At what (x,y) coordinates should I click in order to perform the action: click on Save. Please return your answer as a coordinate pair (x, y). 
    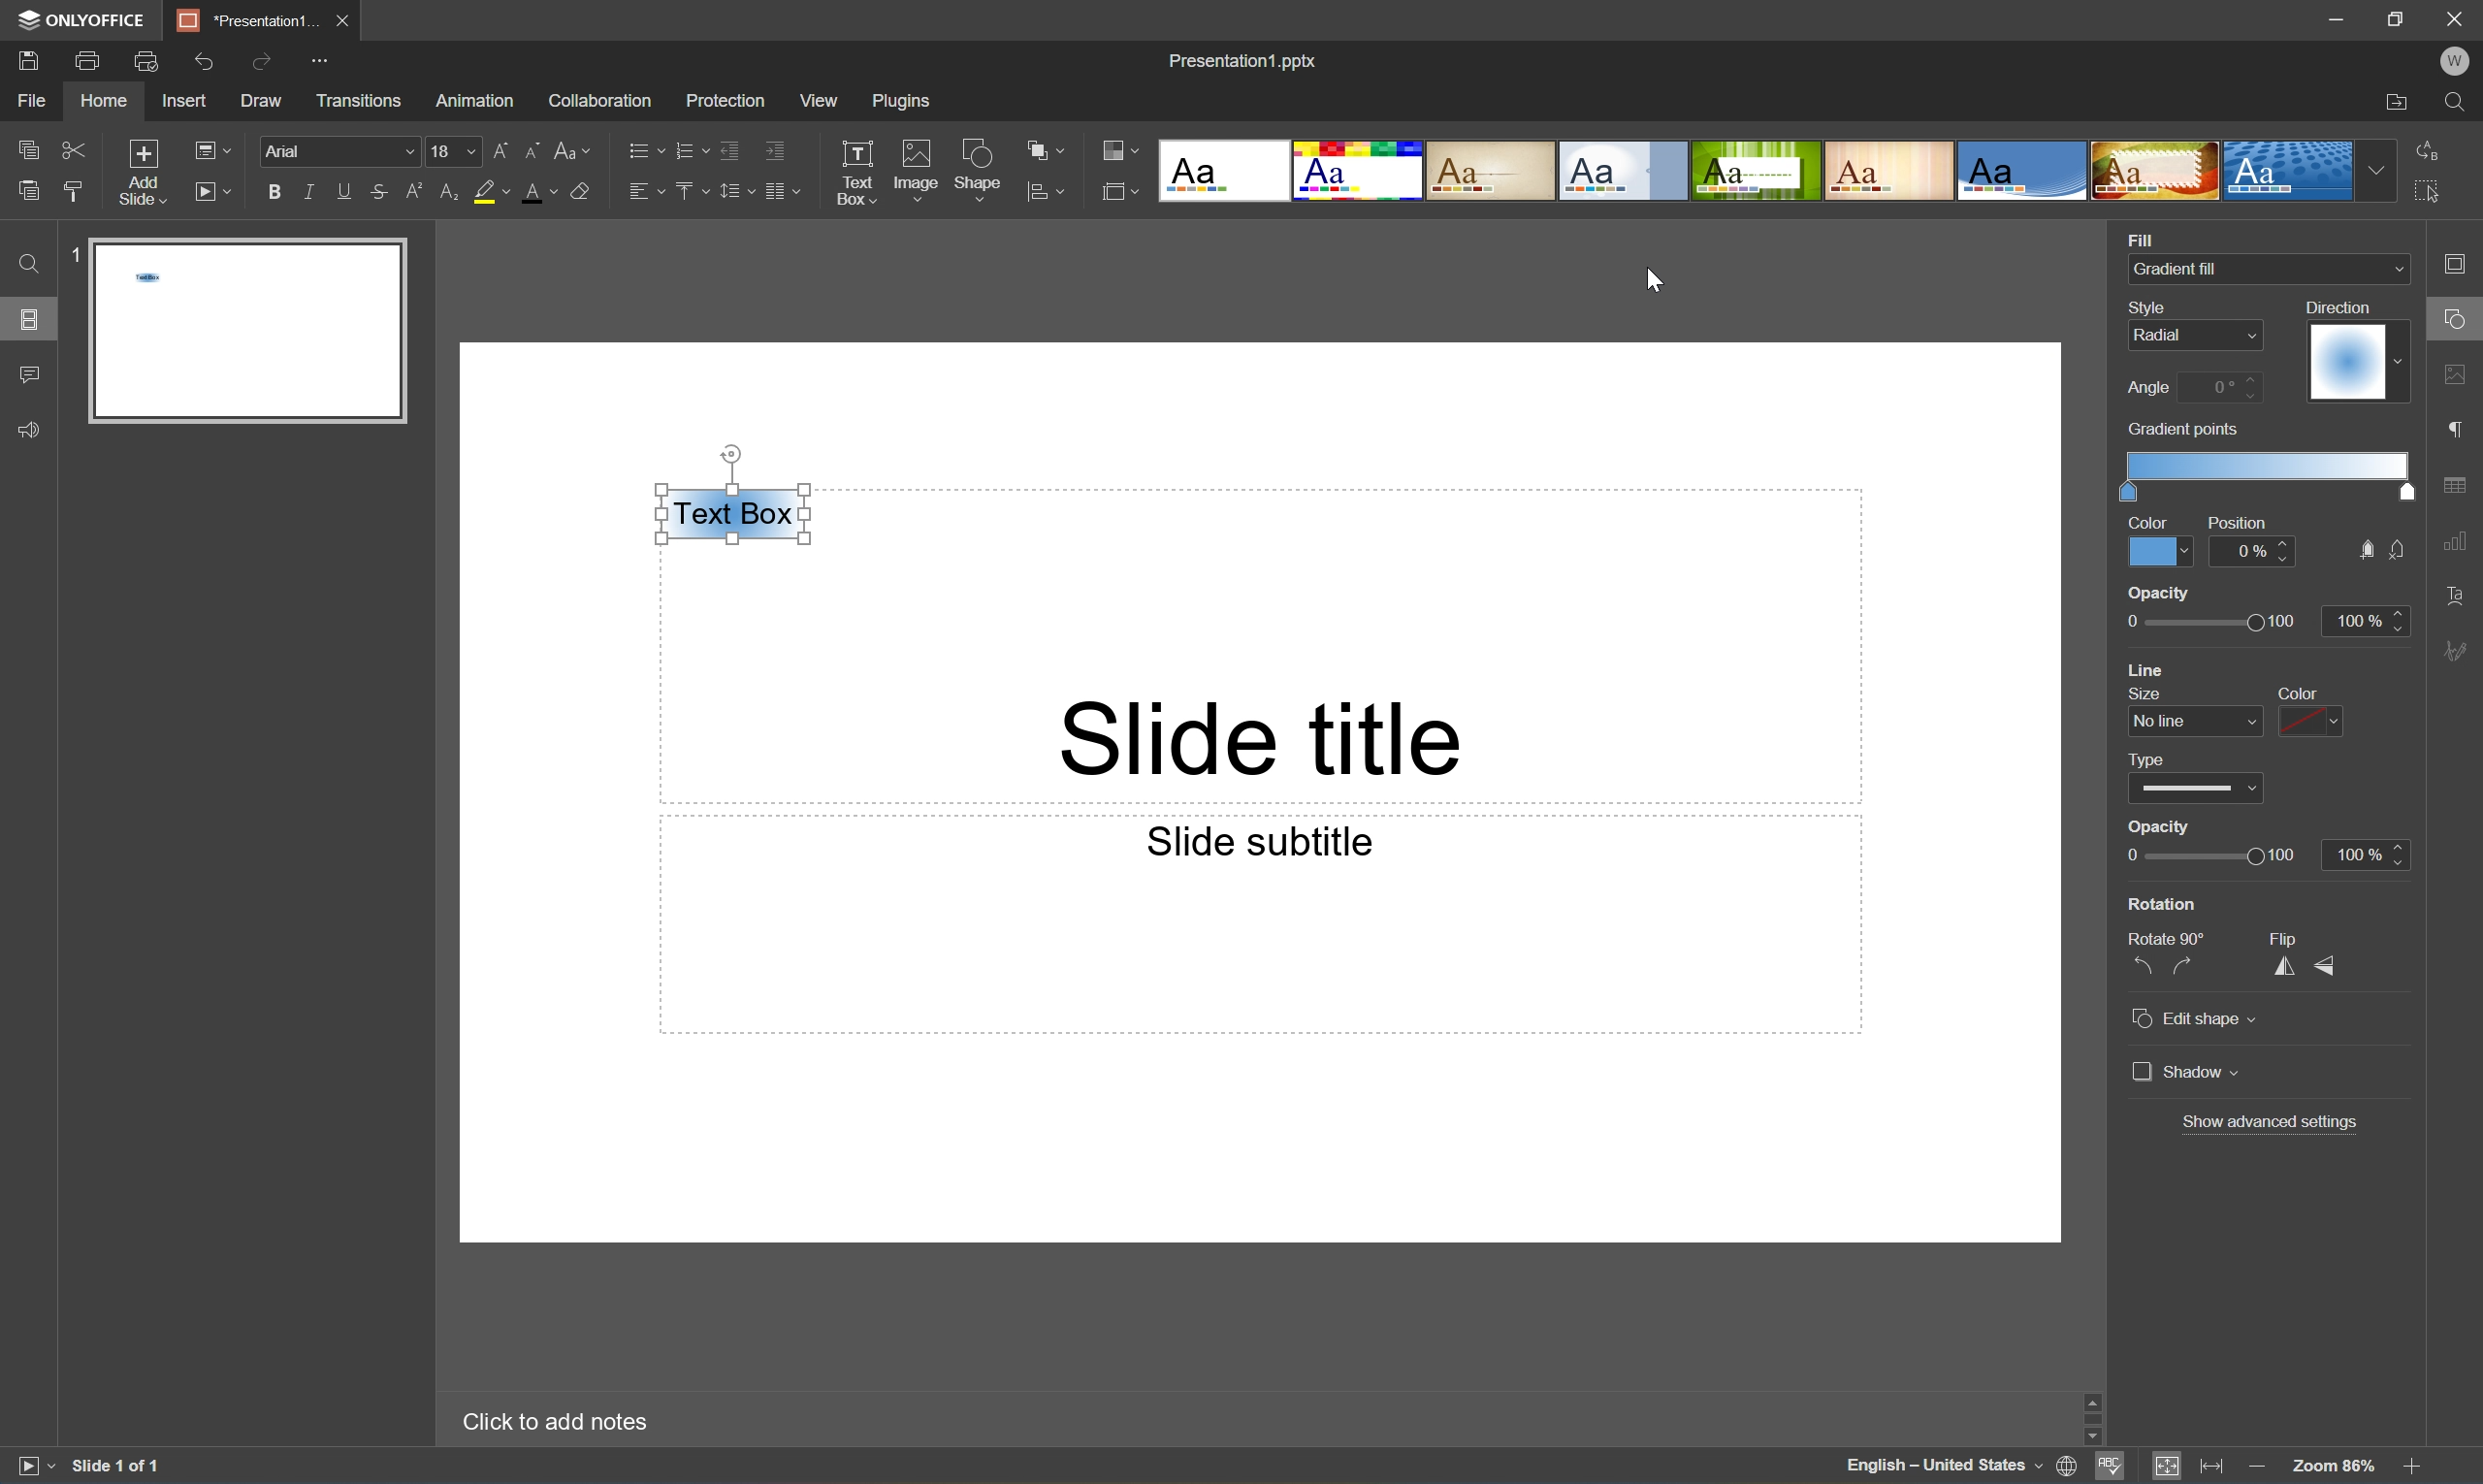
    Looking at the image, I should click on (27, 61).